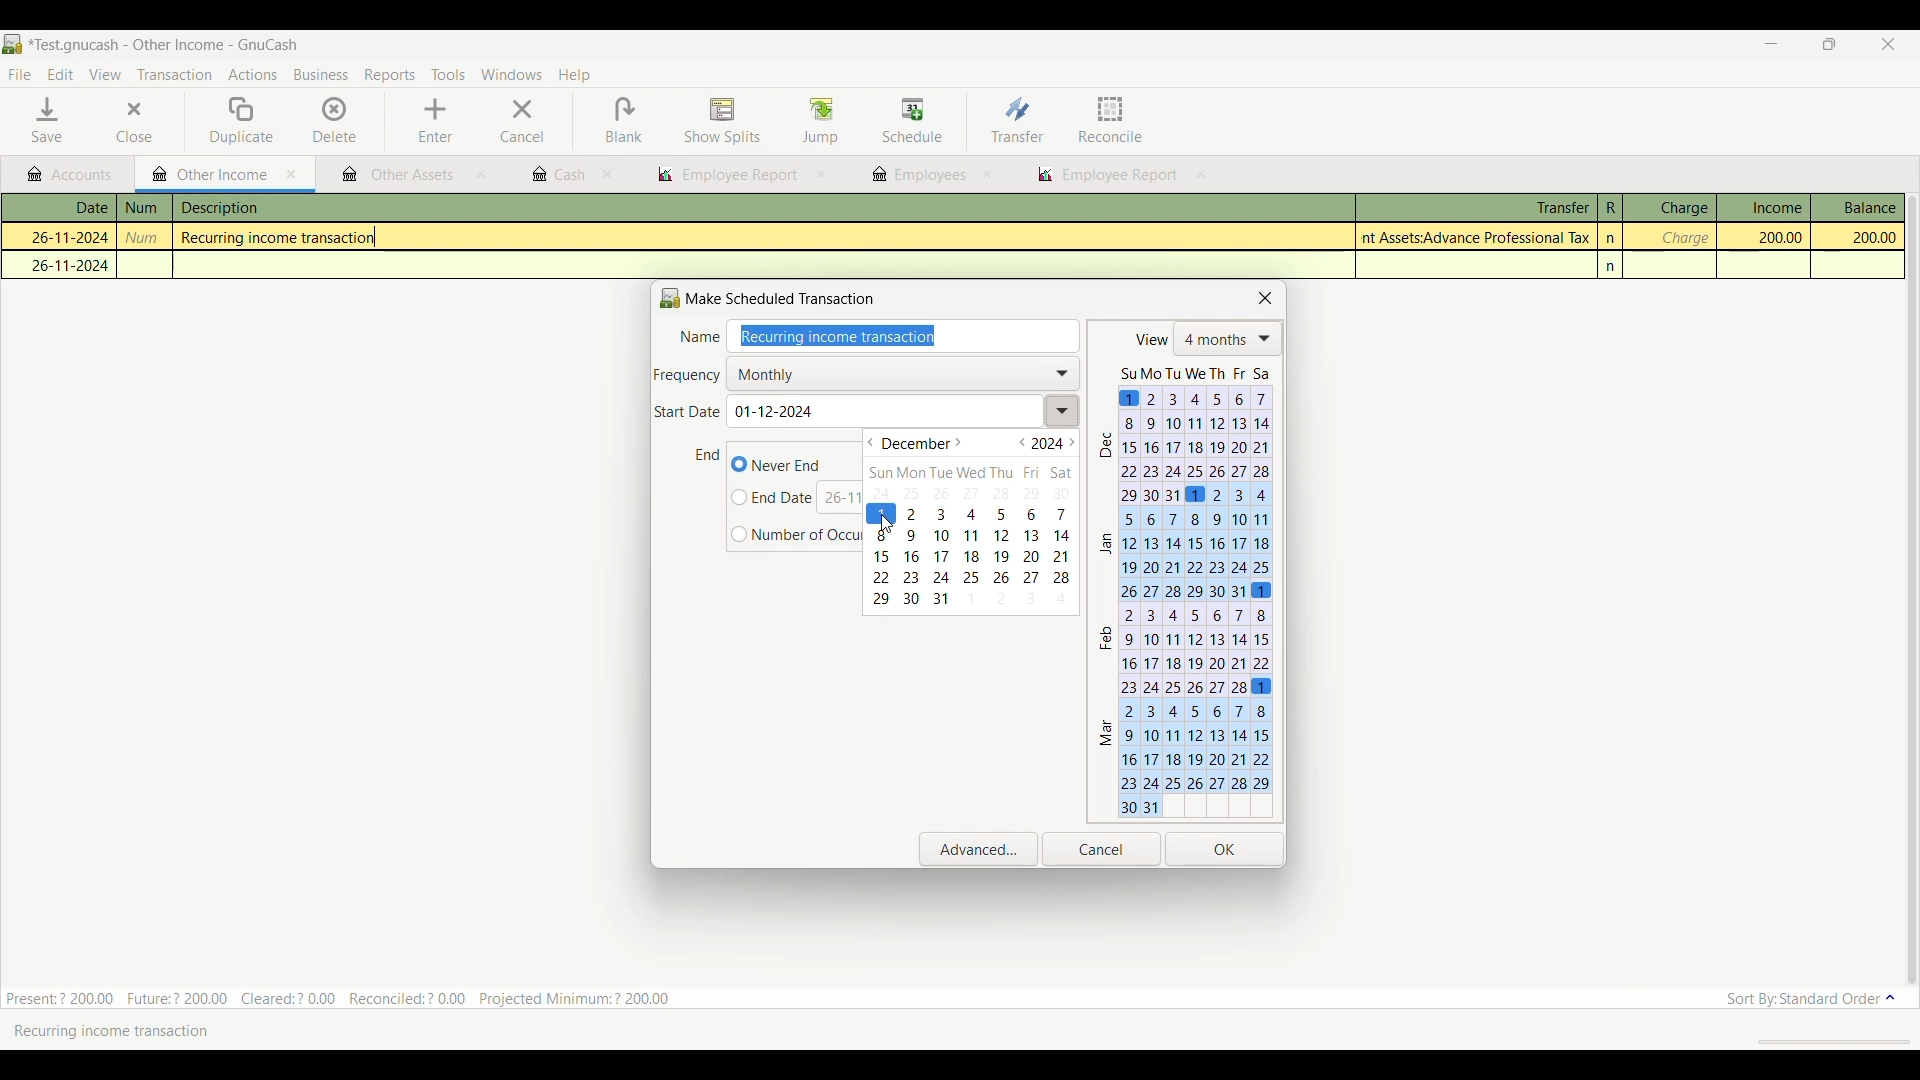 The height and width of the screenshot is (1080, 1920). Describe the element at coordinates (335, 119) in the screenshot. I see `Delete` at that location.